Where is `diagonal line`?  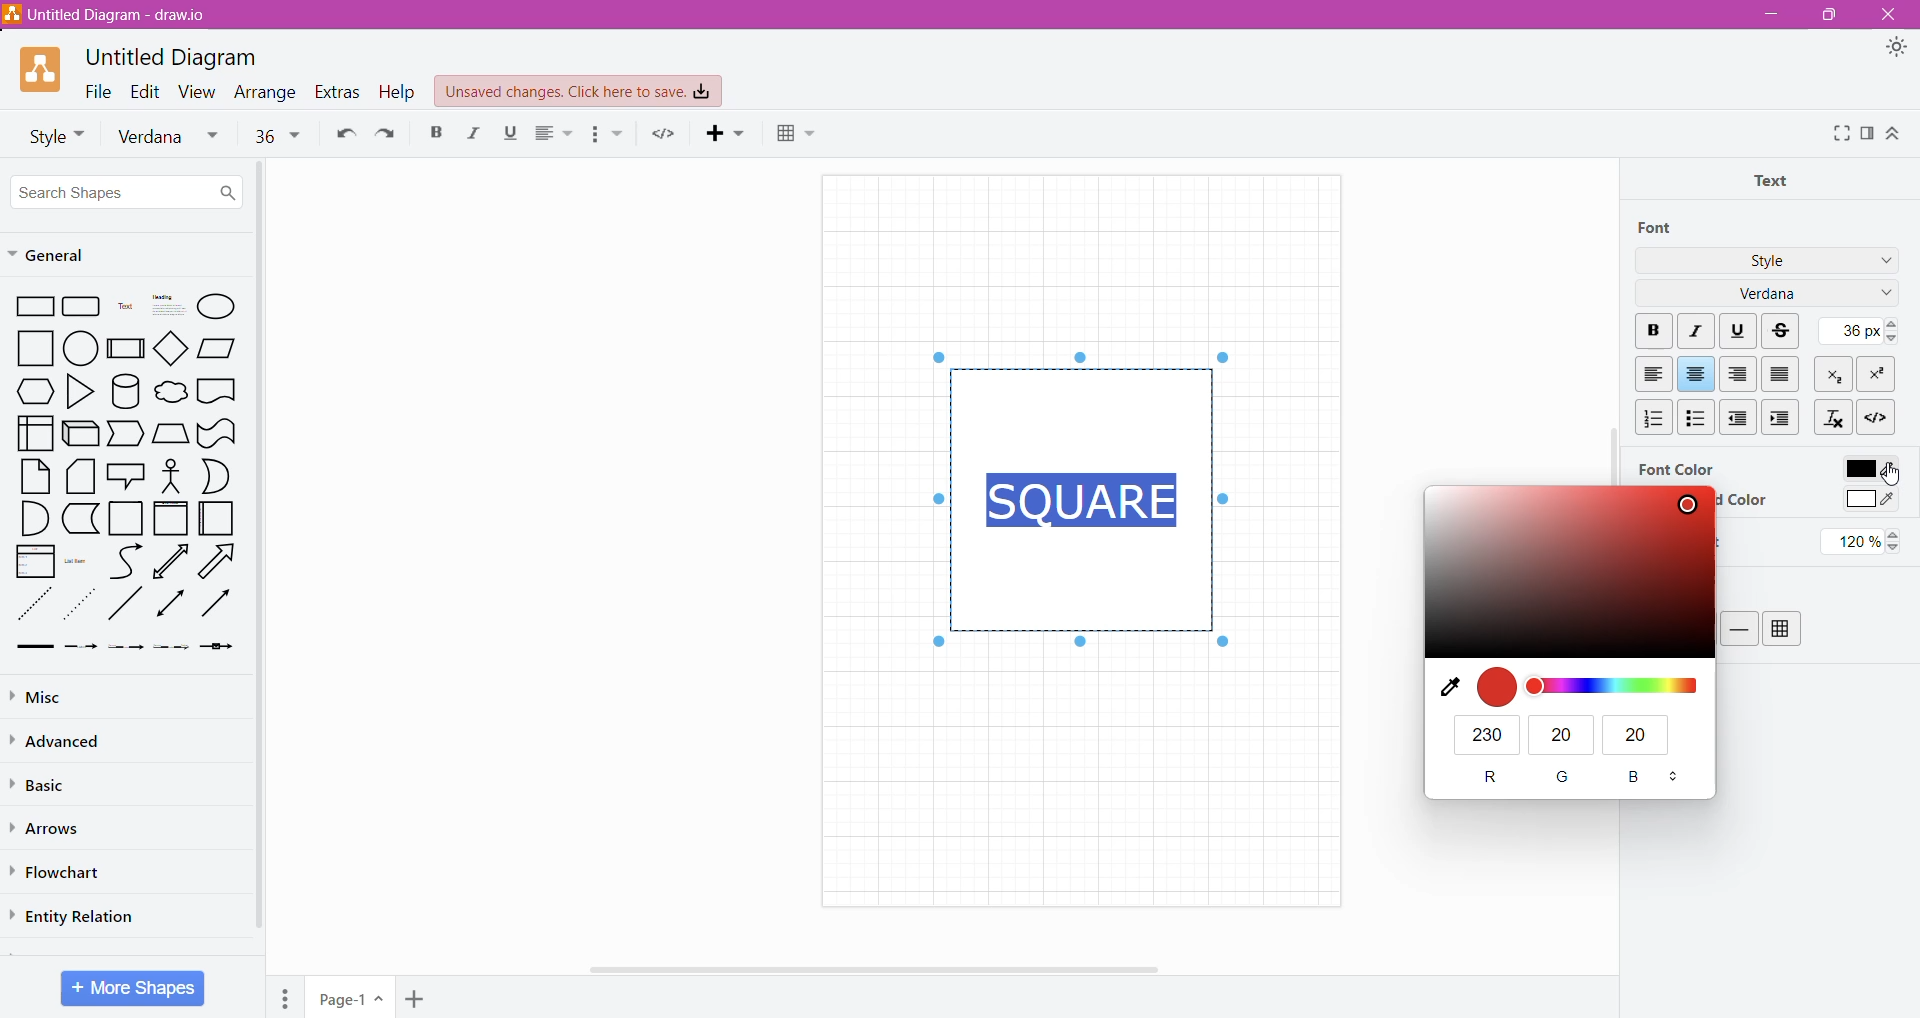 diagonal line is located at coordinates (127, 603).